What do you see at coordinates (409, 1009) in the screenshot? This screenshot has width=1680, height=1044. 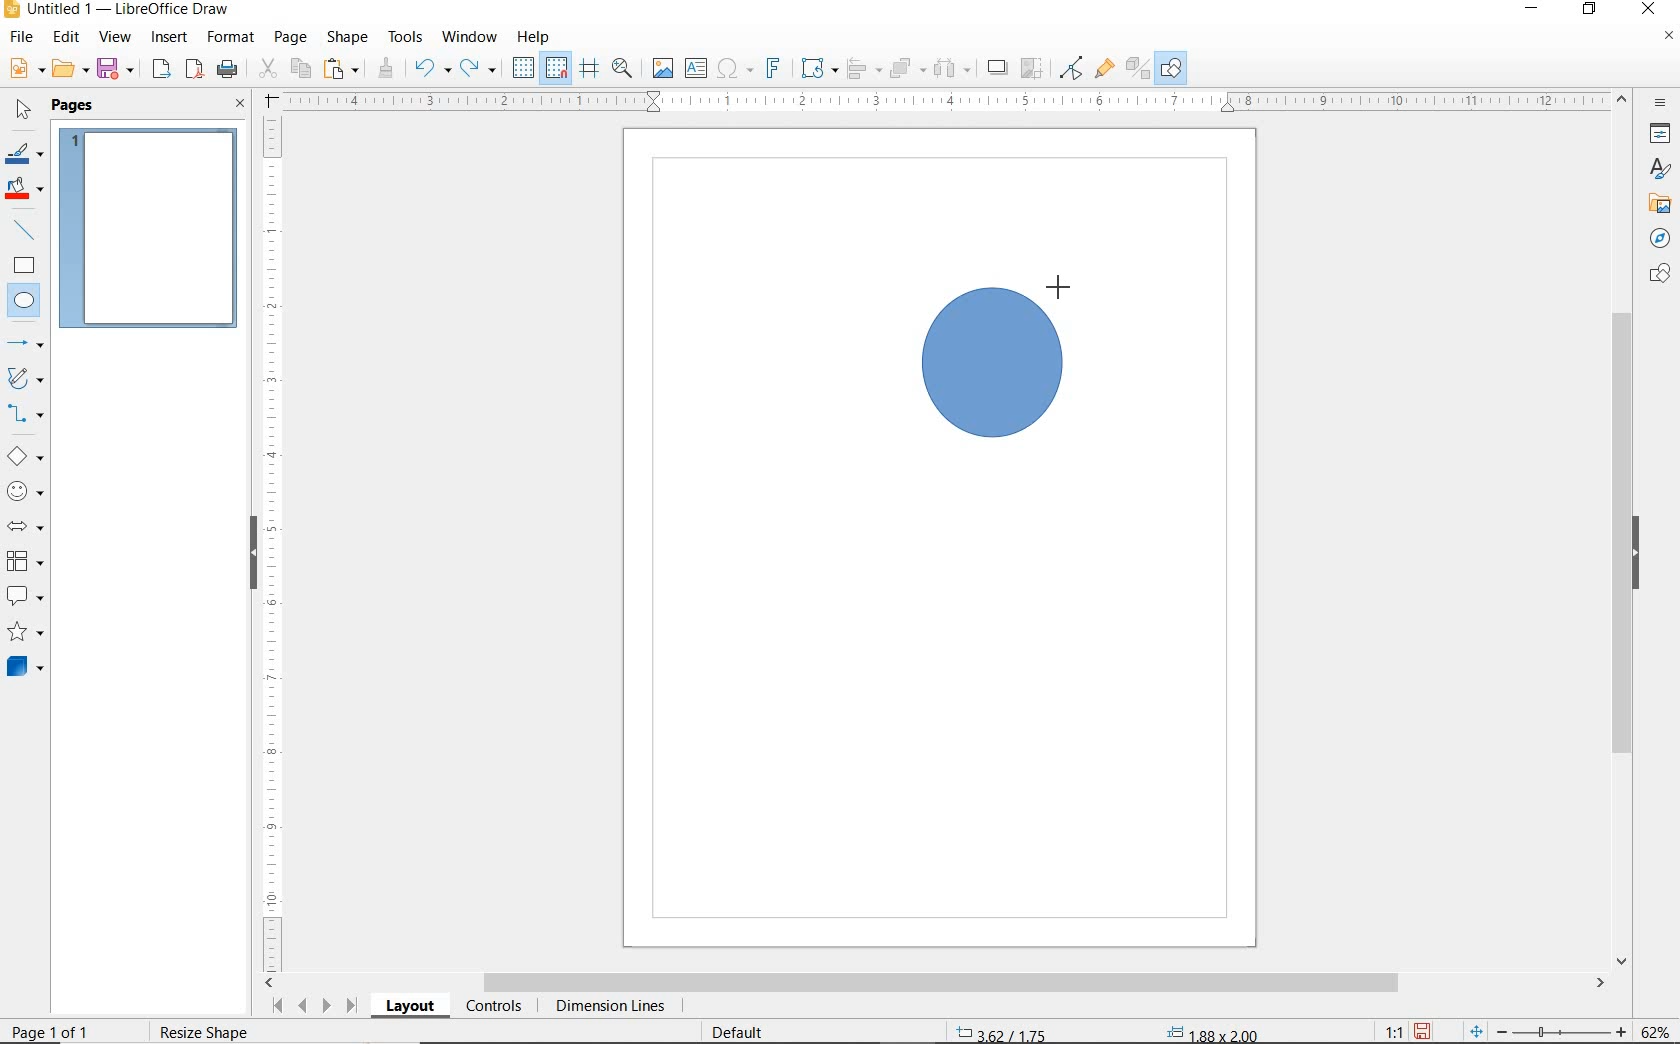 I see `LAYOUT` at bounding box center [409, 1009].